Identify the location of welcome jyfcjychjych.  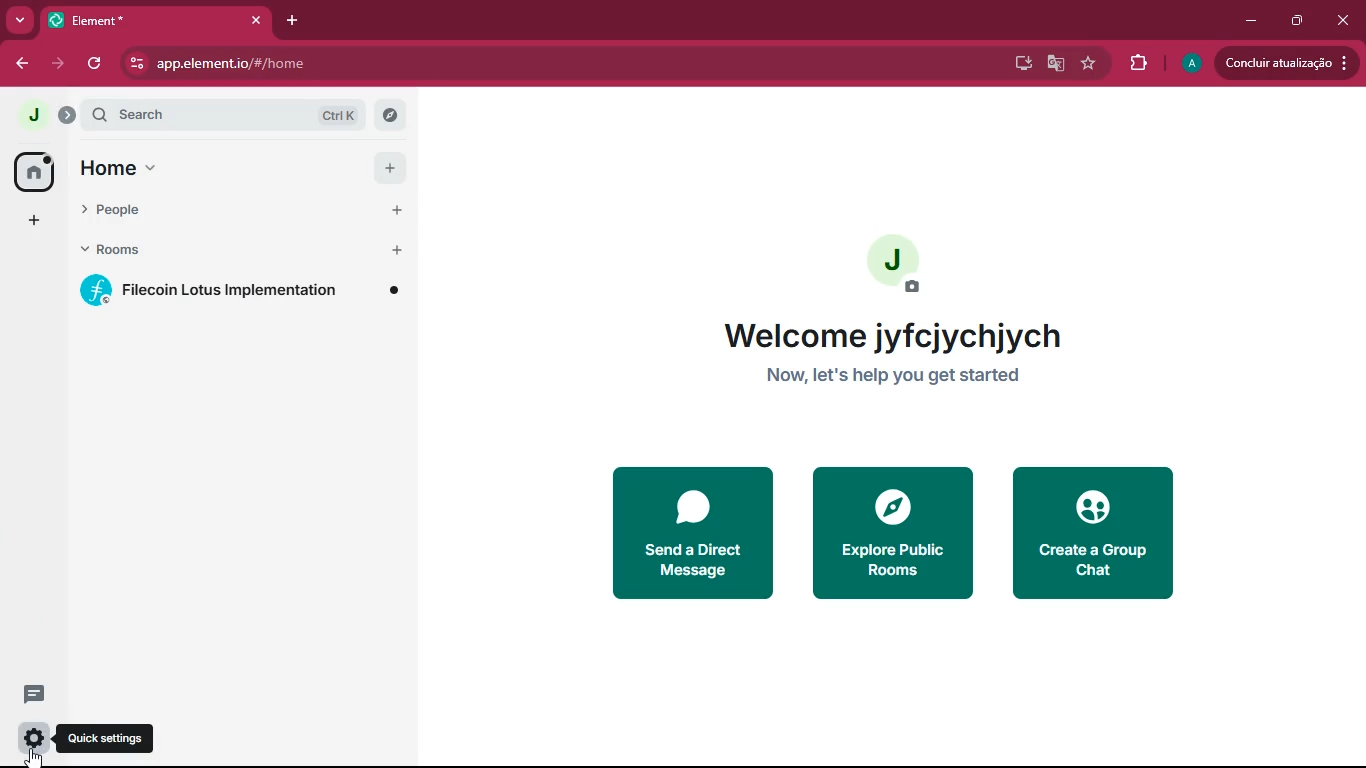
(892, 335).